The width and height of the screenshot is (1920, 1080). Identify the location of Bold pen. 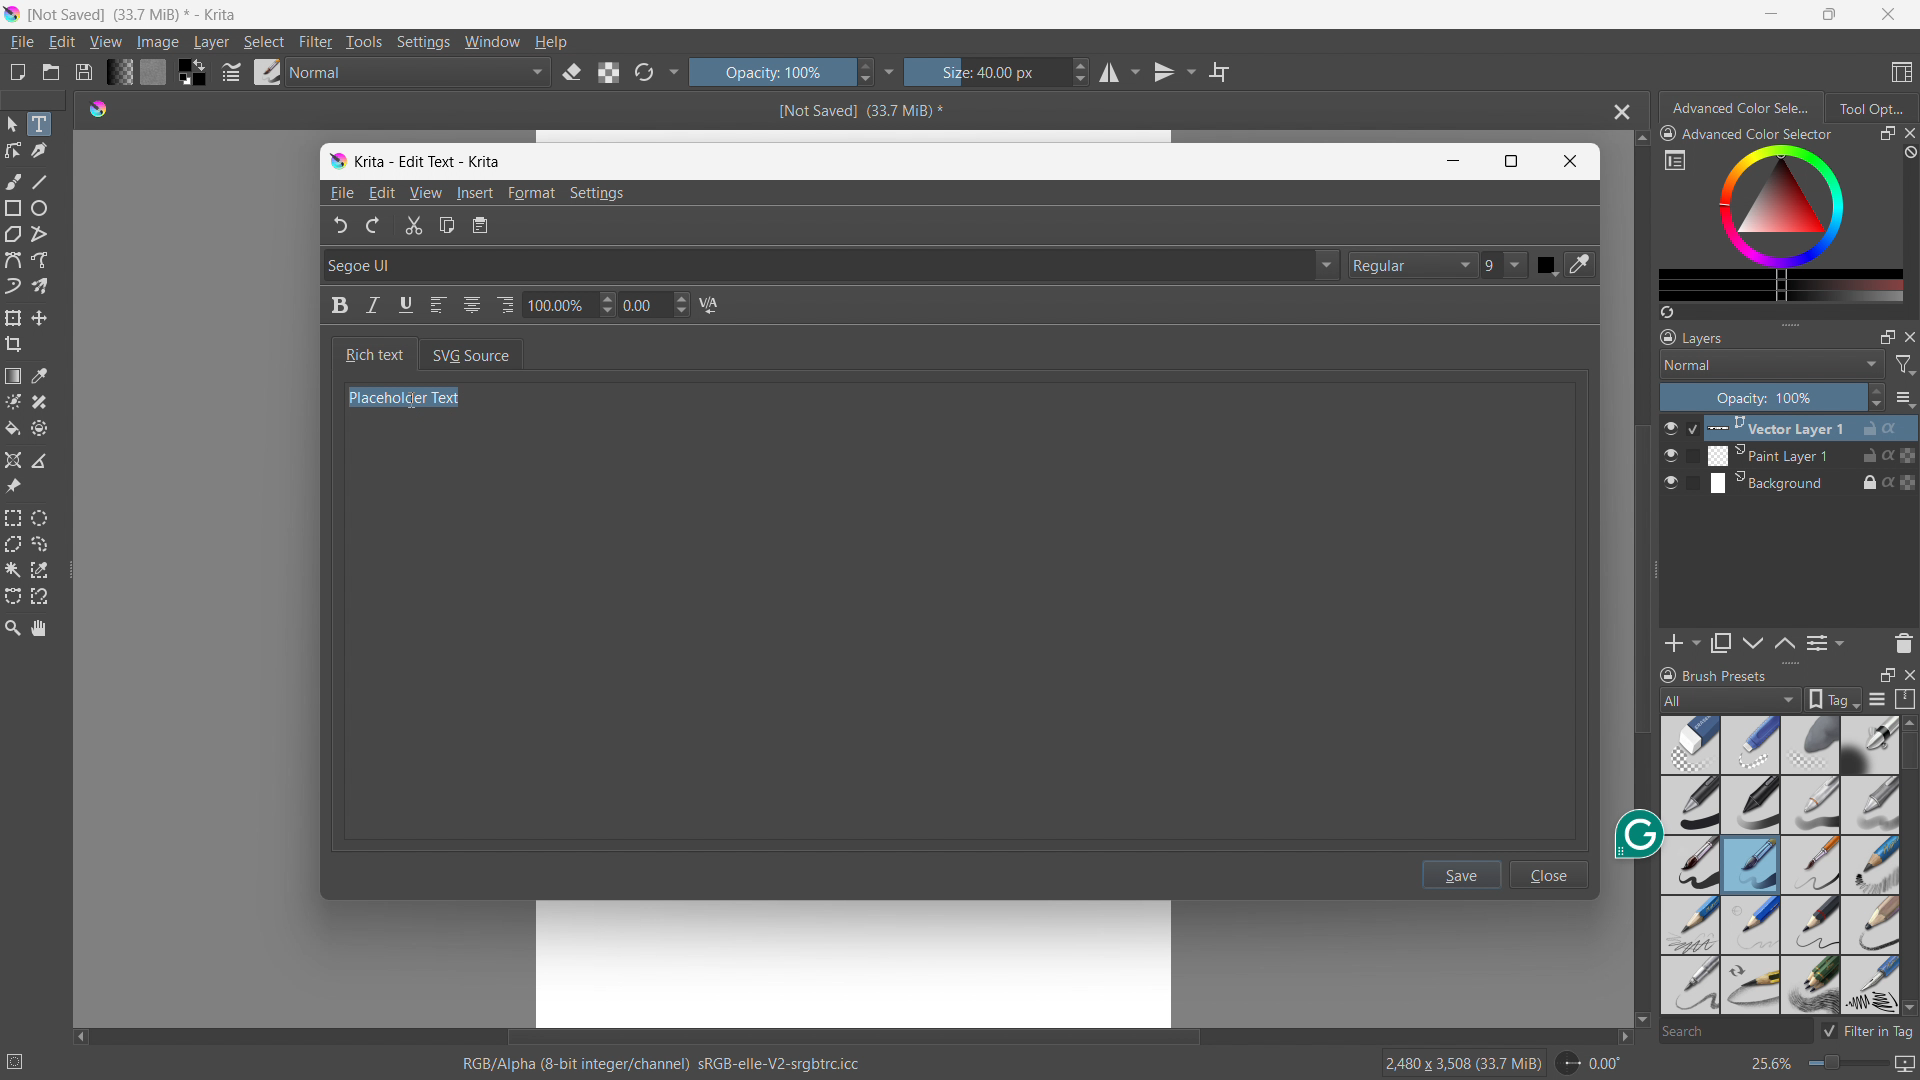
(1869, 745).